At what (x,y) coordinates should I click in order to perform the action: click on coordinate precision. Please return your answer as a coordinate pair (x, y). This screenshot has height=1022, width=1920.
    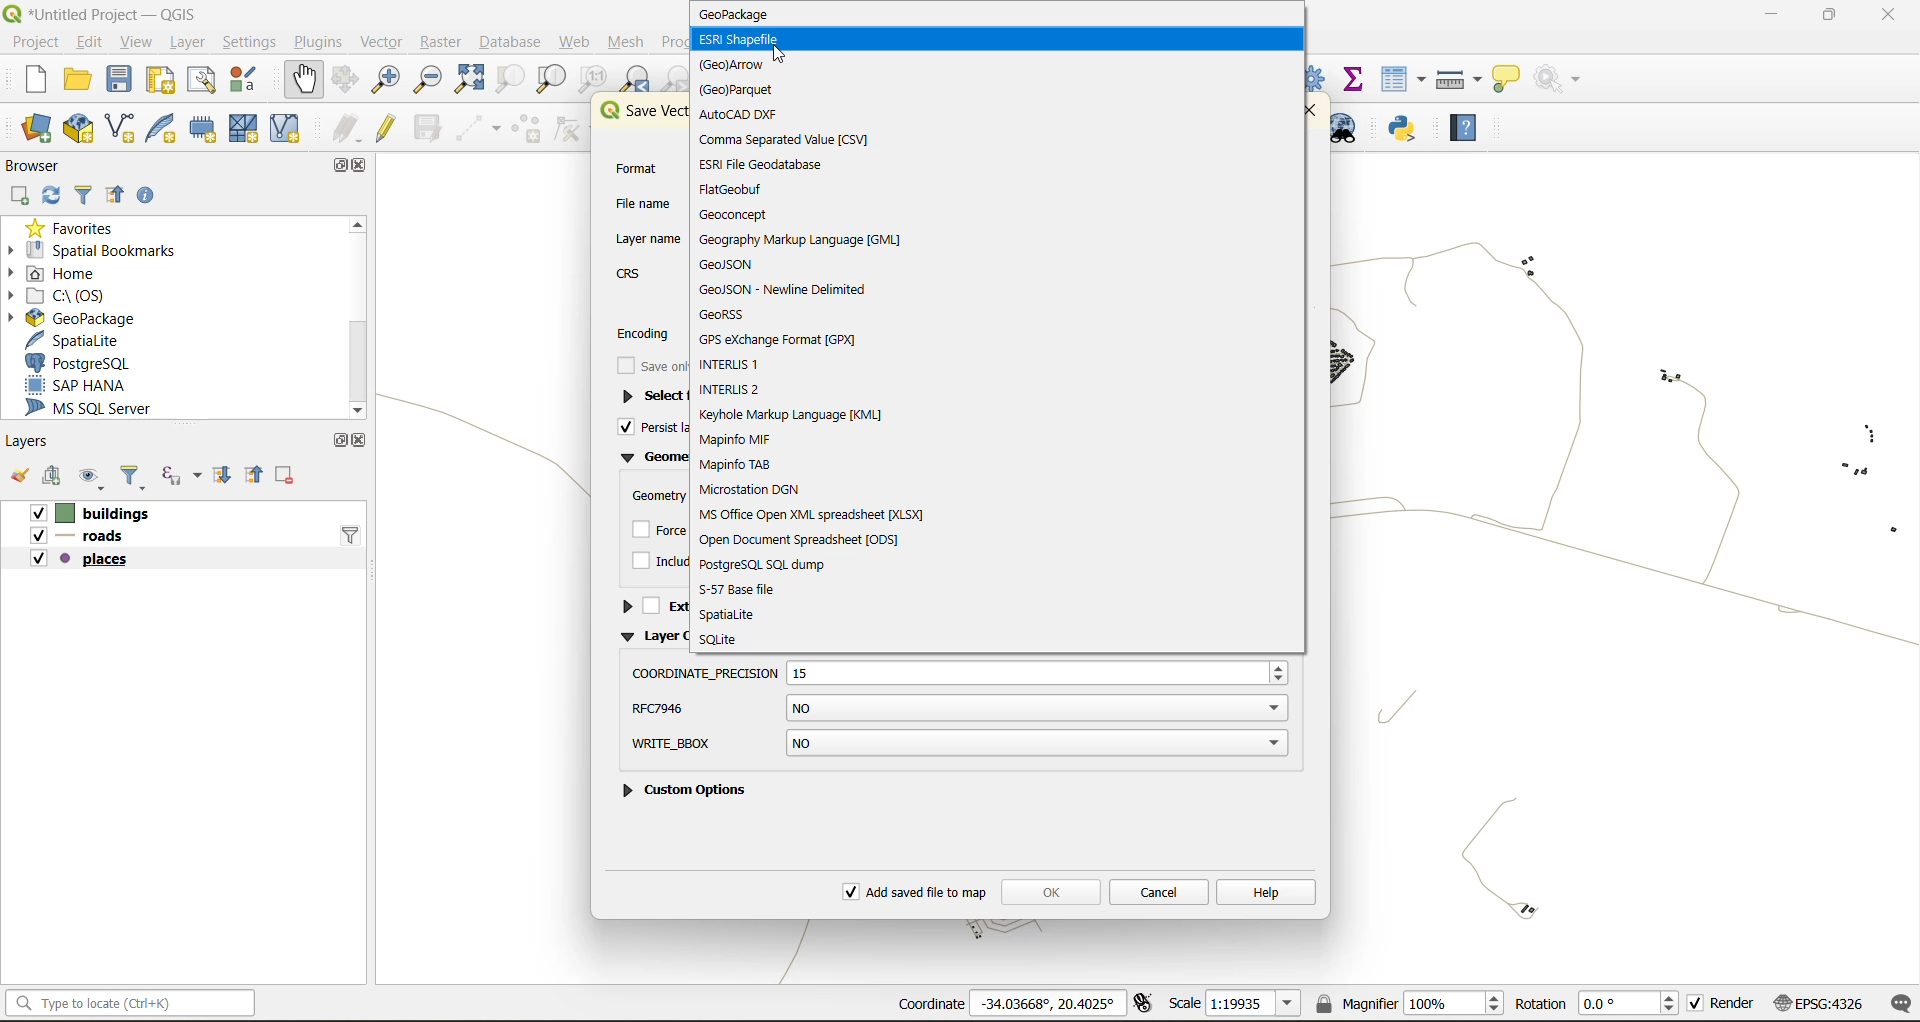
    Looking at the image, I should click on (957, 674).